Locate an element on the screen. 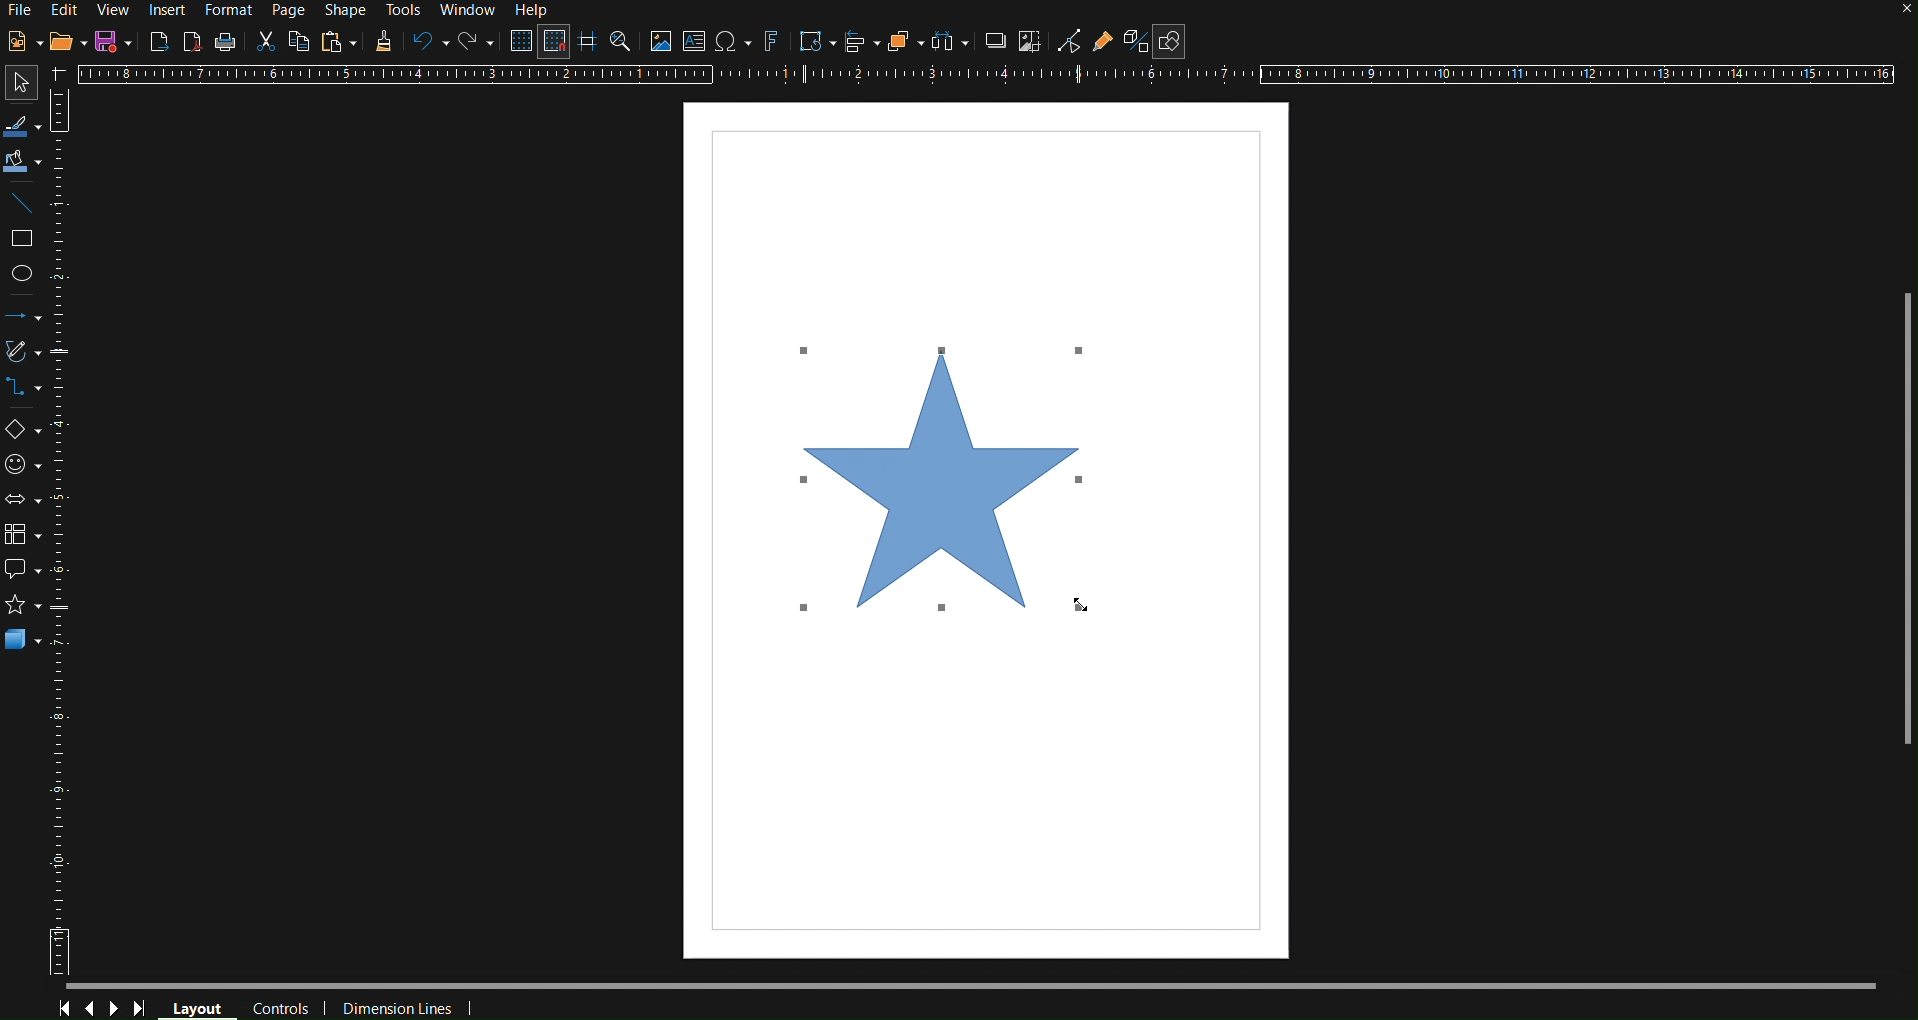  Select is located at coordinates (22, 127).